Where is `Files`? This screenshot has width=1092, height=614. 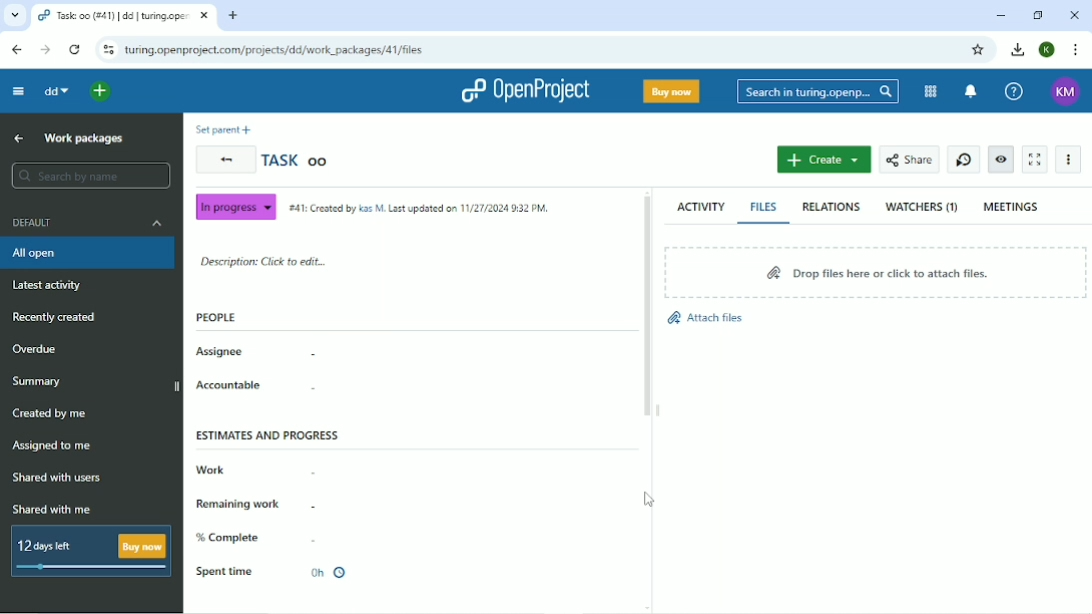
Files is located at coordinates (766, 207).